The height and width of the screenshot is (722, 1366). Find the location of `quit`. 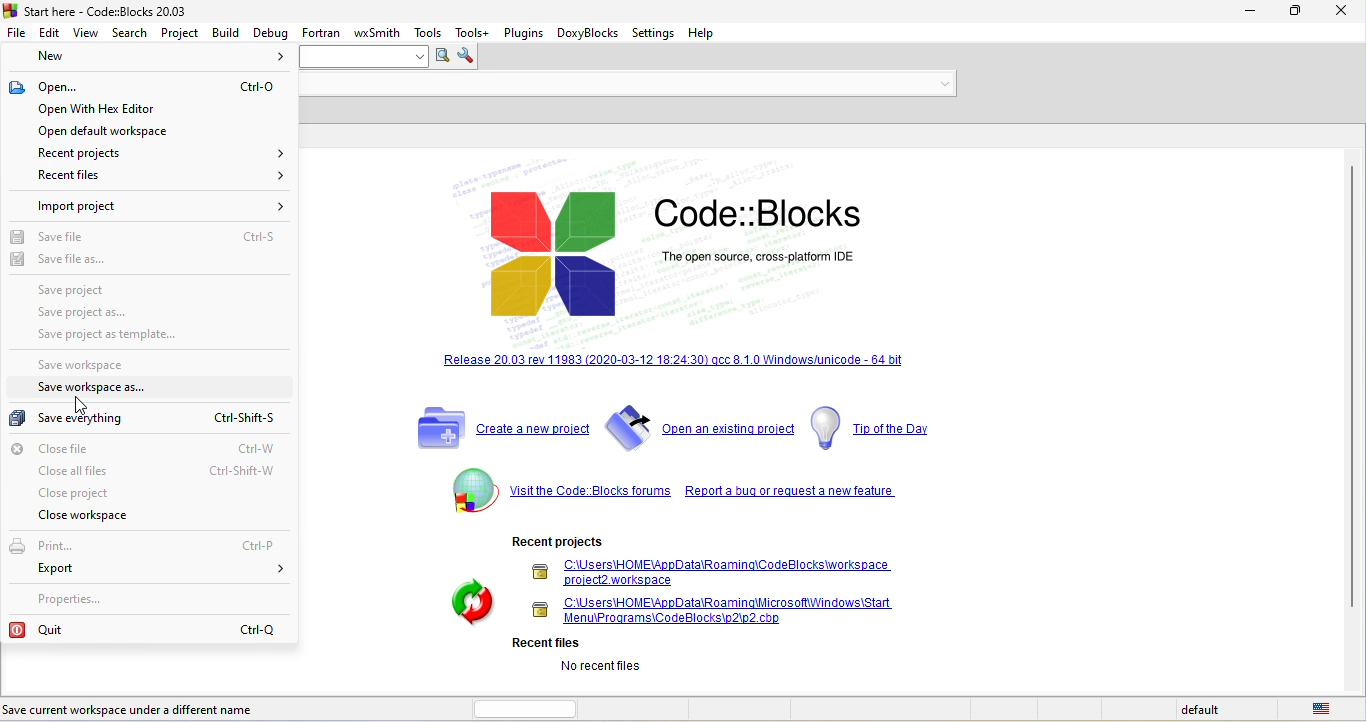

quit is located at coordinates (146, 628).